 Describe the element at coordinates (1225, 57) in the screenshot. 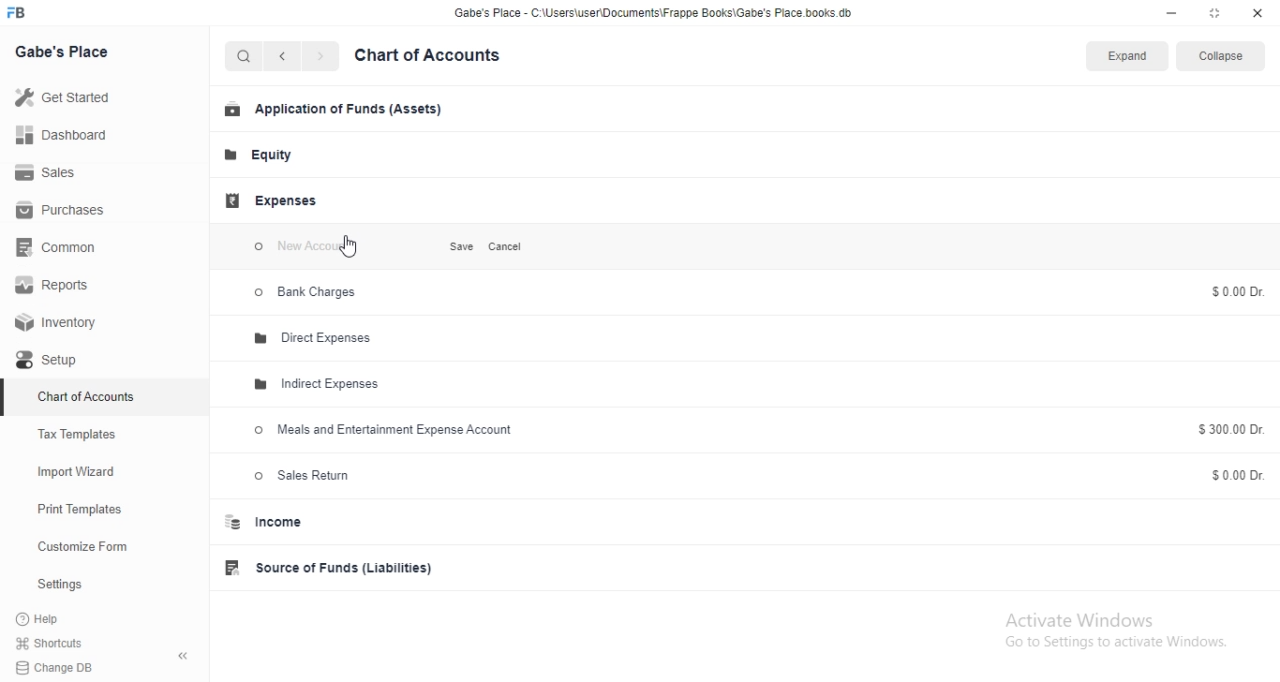

I see `Collapse.` at that location.